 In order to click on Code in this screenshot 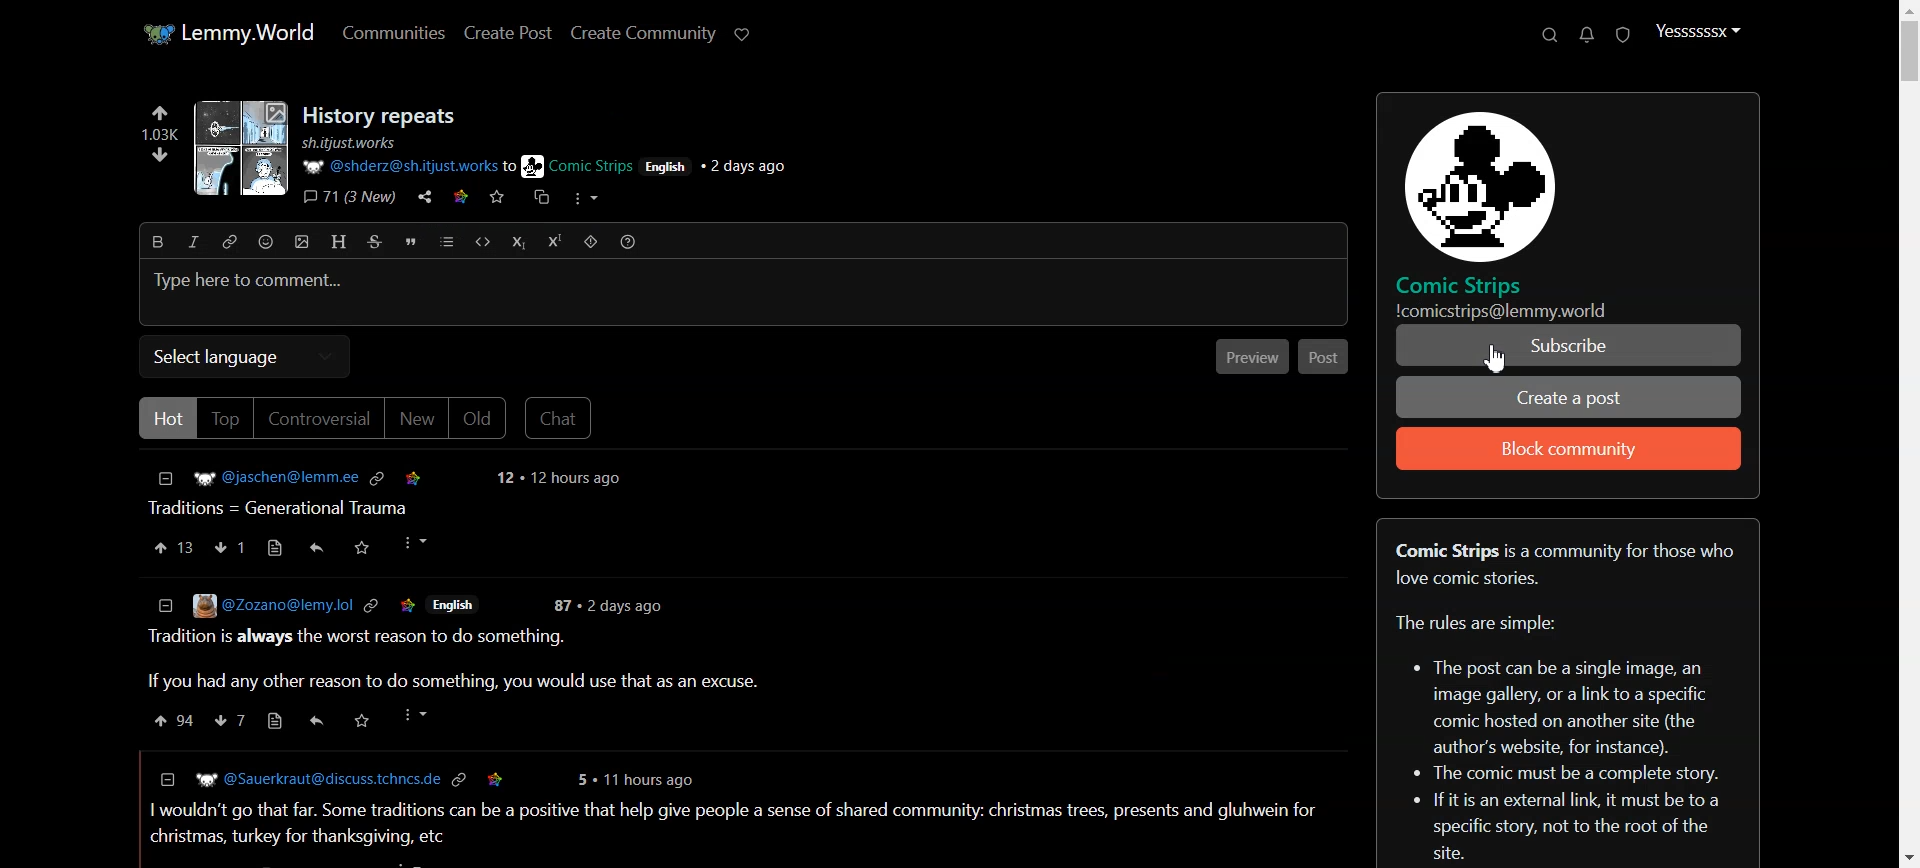, I will do `click(482, 242)`.